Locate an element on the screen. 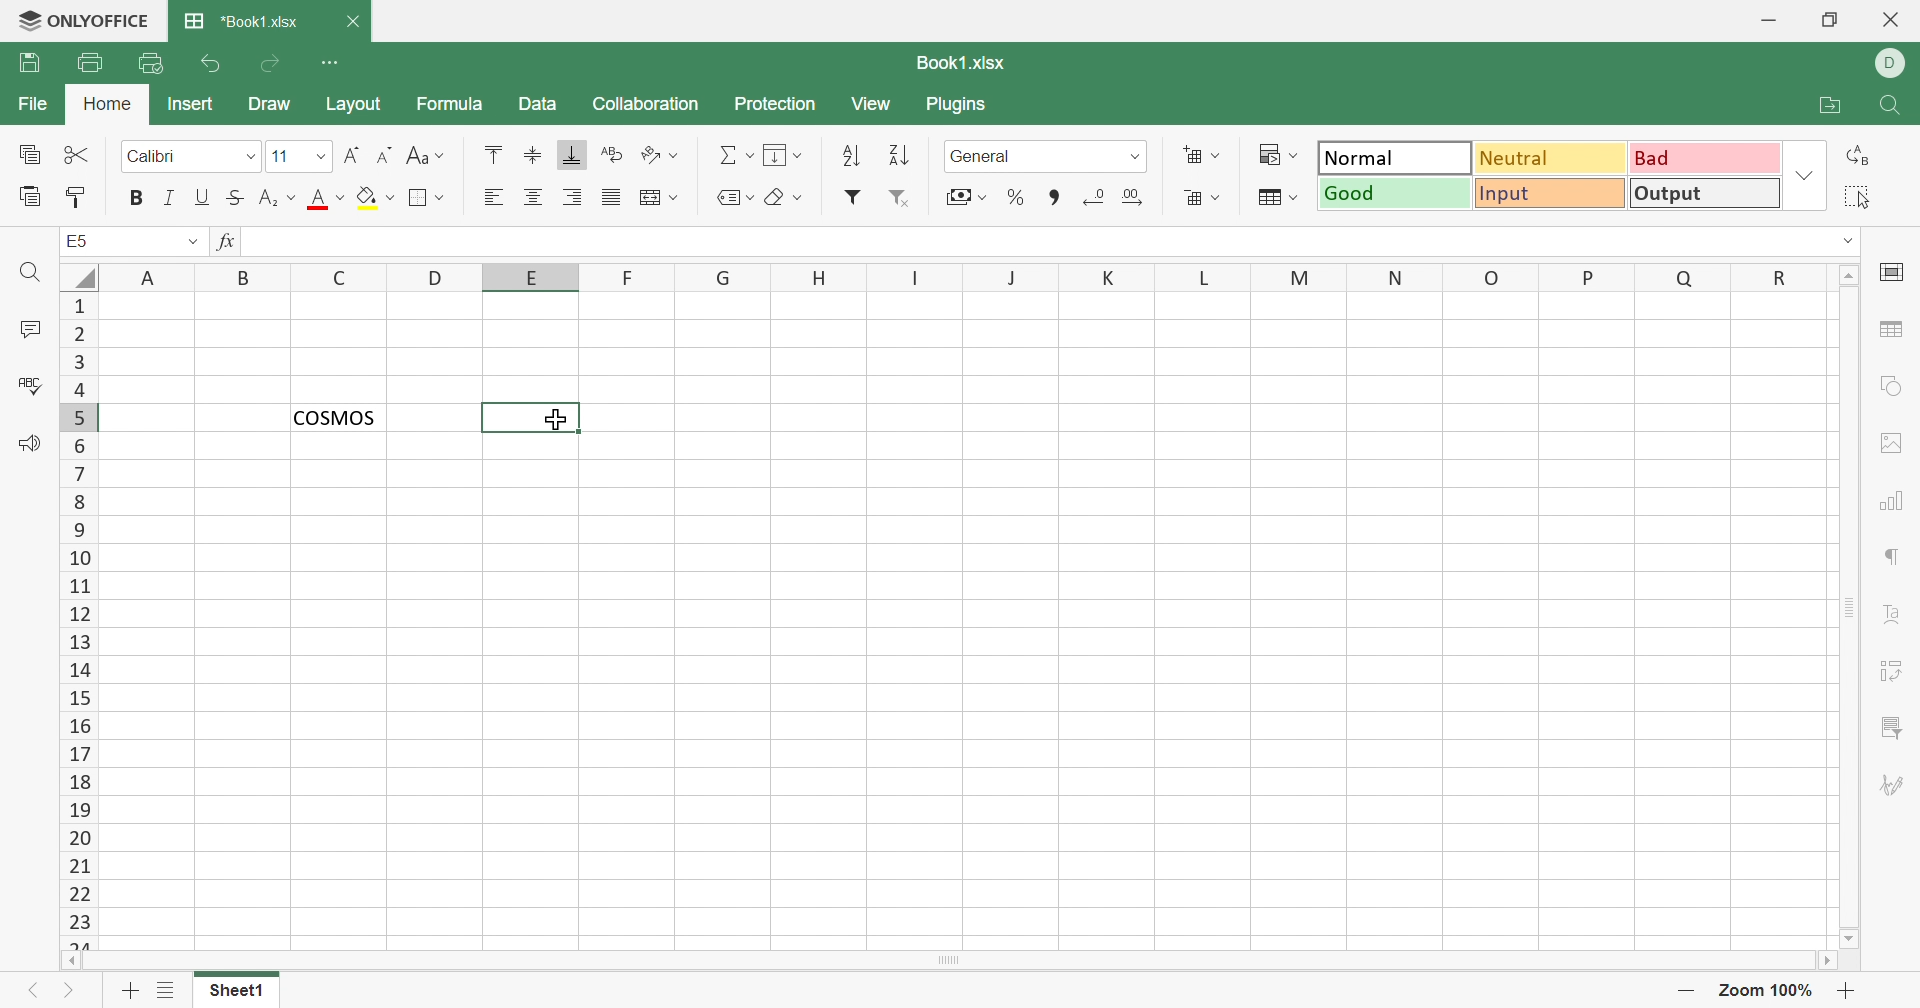 Image resolution: width=1920 pixels, height=1008 pixels. Copy is located at coordinates (29, 153).